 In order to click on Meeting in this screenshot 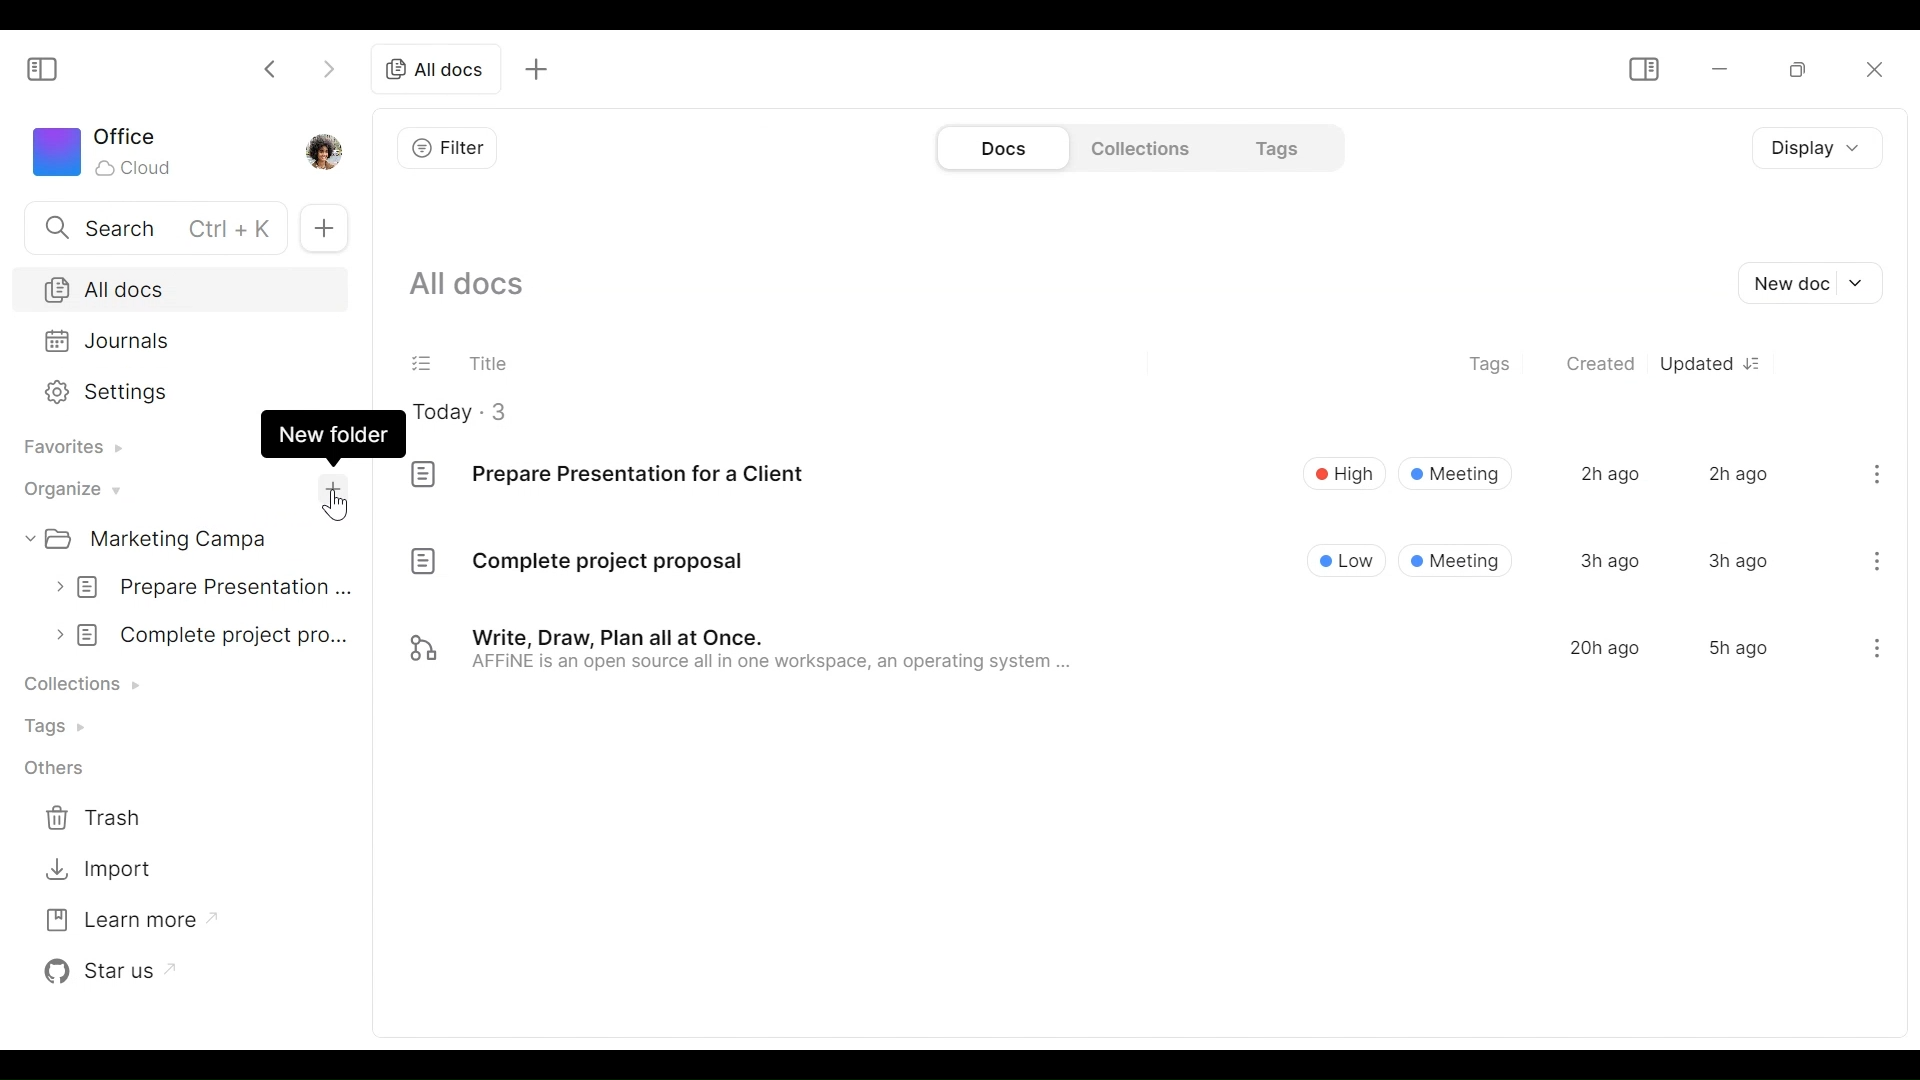, I will do `click(1456, 473)`.